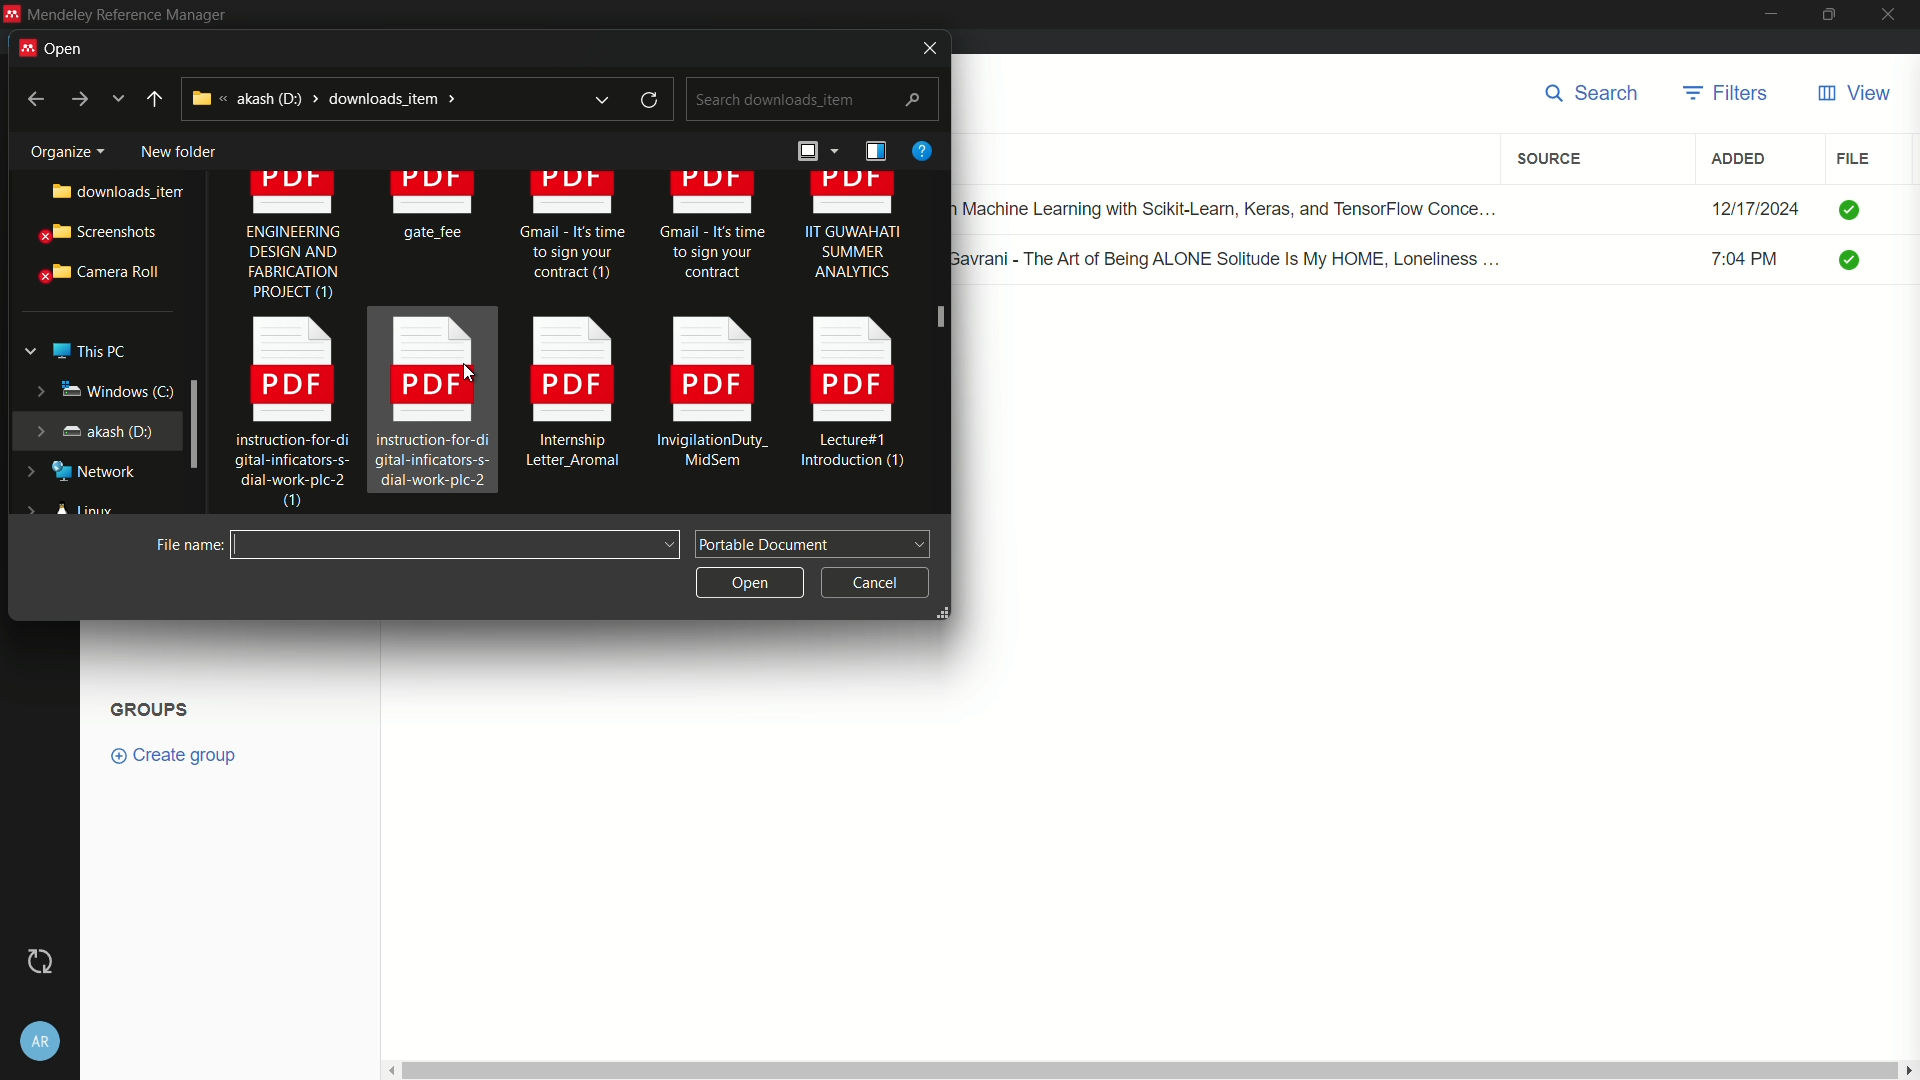  Describe the element at coordinates (945, 313) in the screenshot. I see `cursor` at that location.